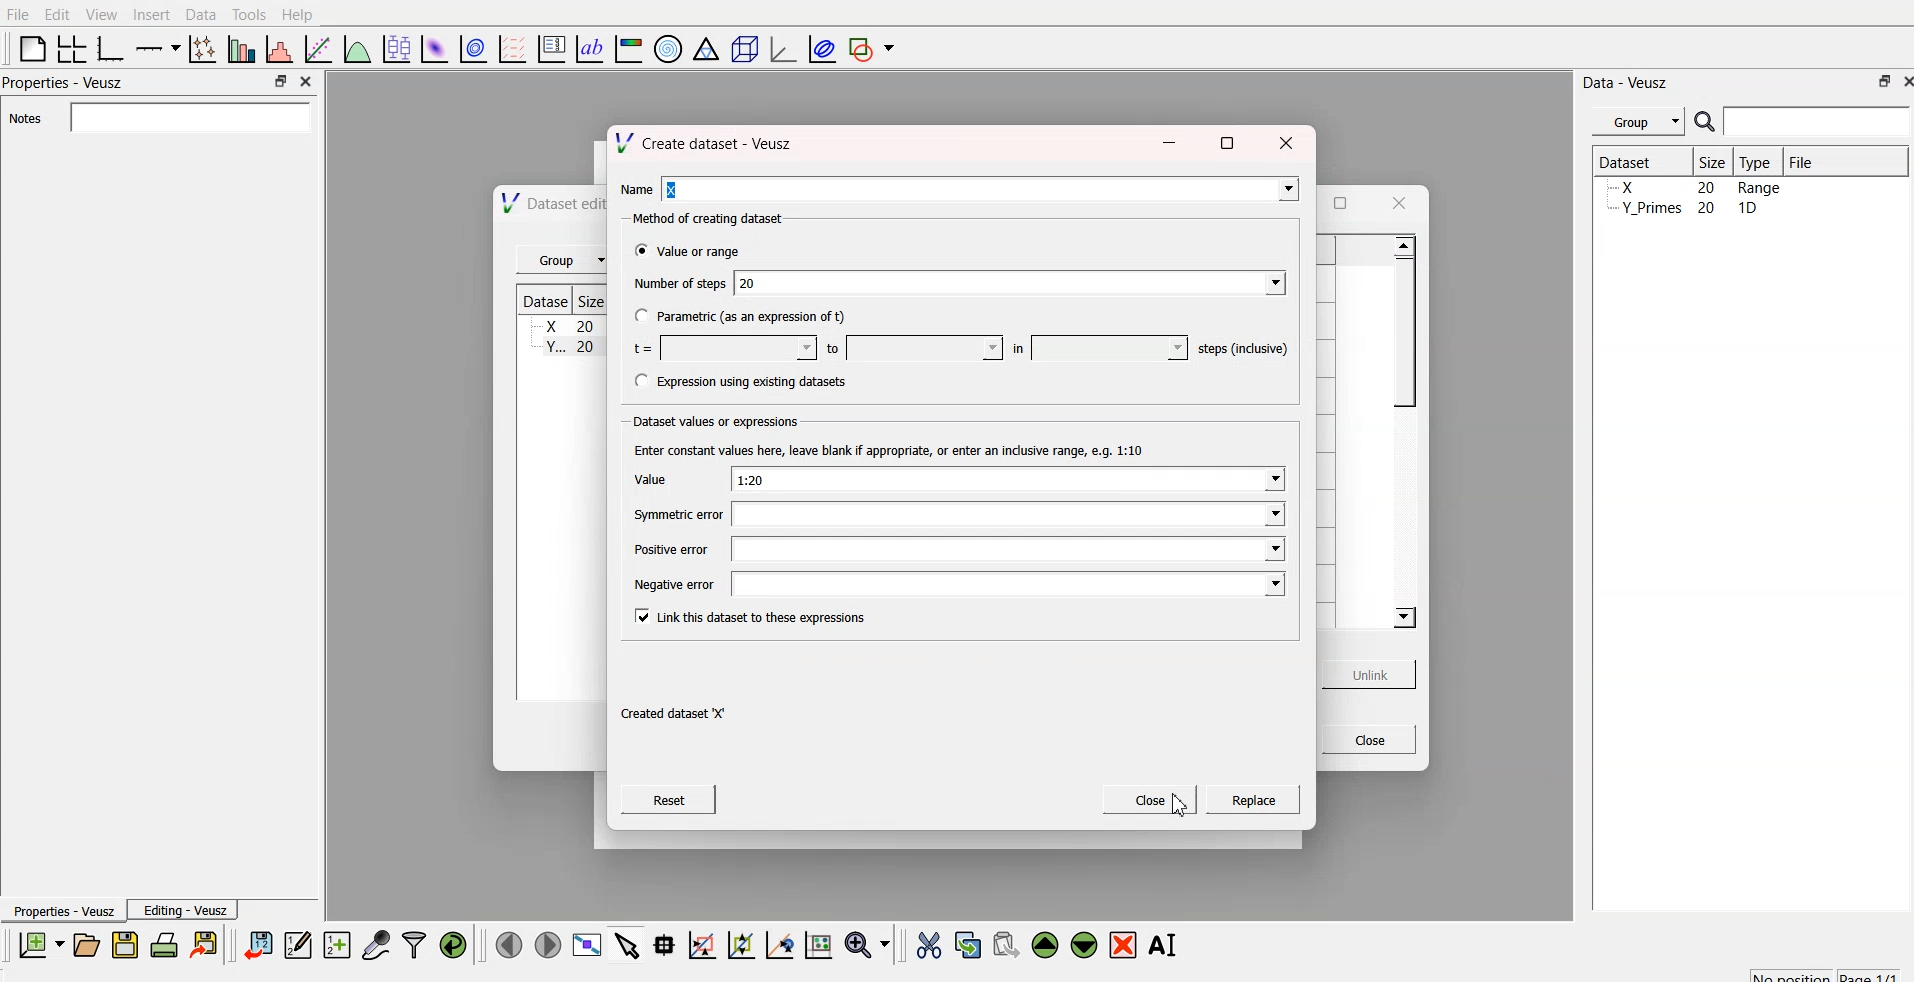 The image size is (1914, 982). What do you see at coordinates (714, 419) in the screenshot?
I see `Dataset values or expressions` at bounding box center [714, 419].